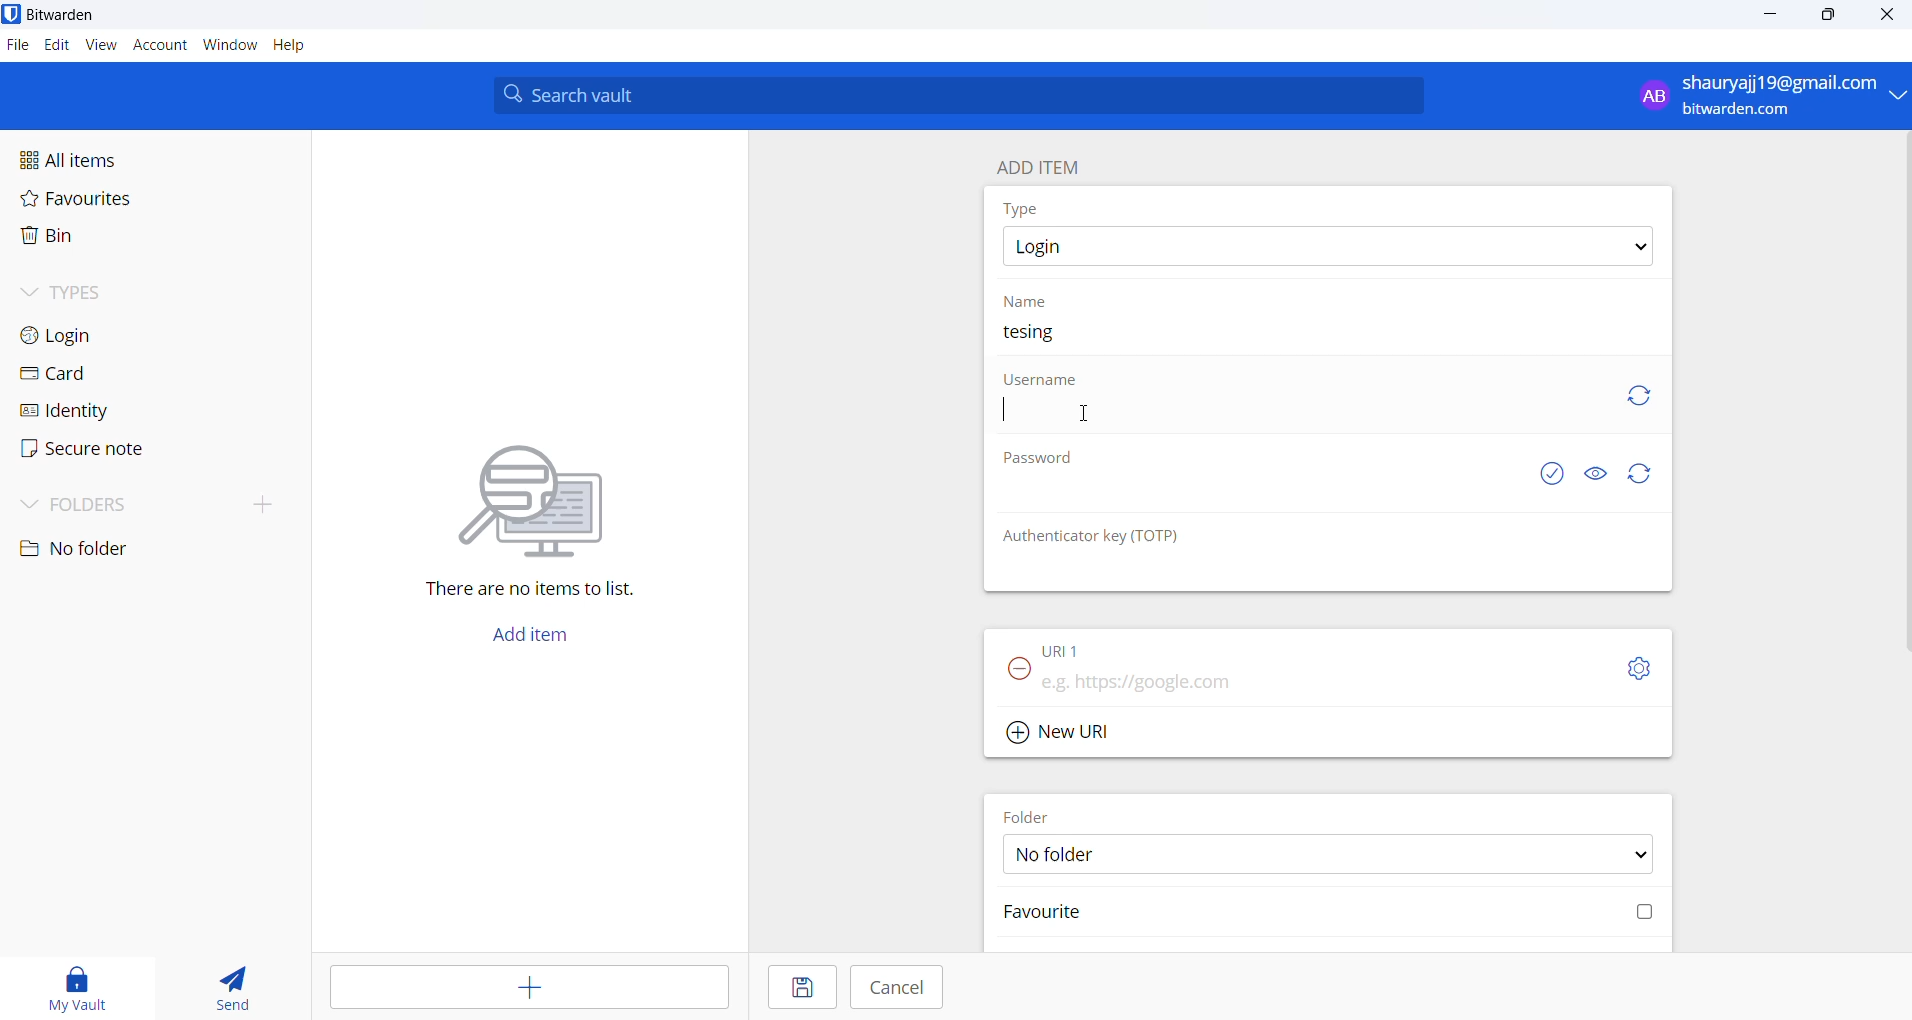 The image size is (1912, 1020). I want to click on my vault, so click(69, 985).